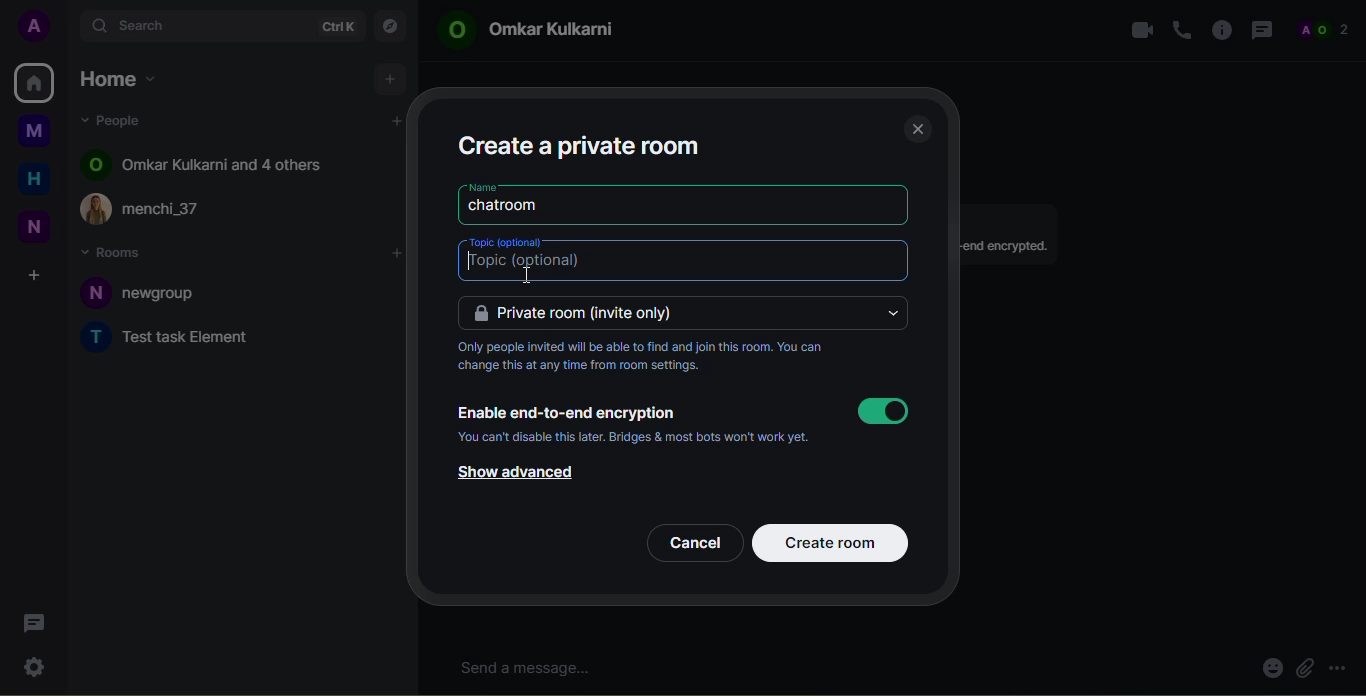 Image resolution: width=1366 pixels, height=696 pixels. I want to click on ctrlK, so click(337, 27).